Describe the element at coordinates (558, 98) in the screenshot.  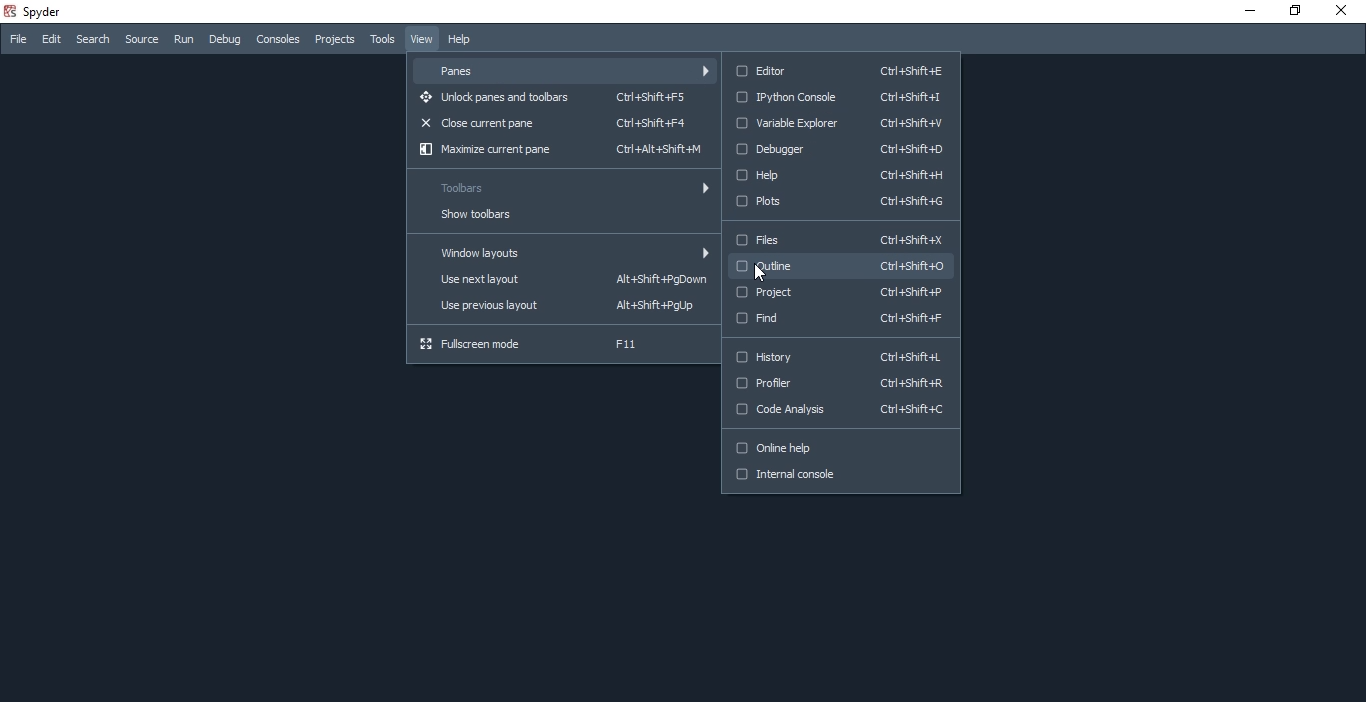
I see `Unlock panes and toolbars` at that location.